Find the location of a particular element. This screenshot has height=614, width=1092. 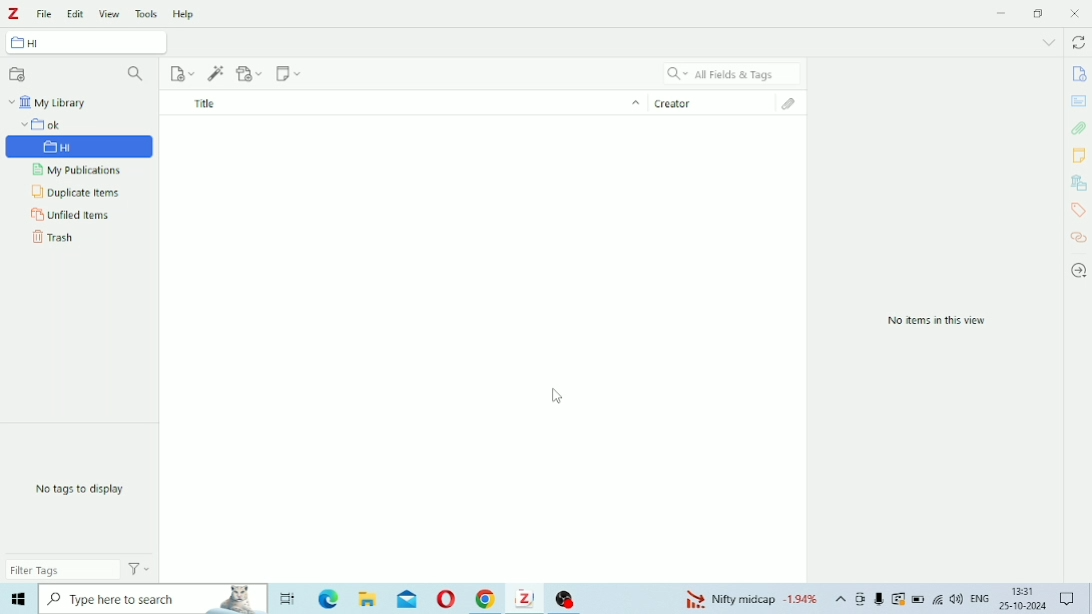

Locate is located at coordinates (1079, 271).